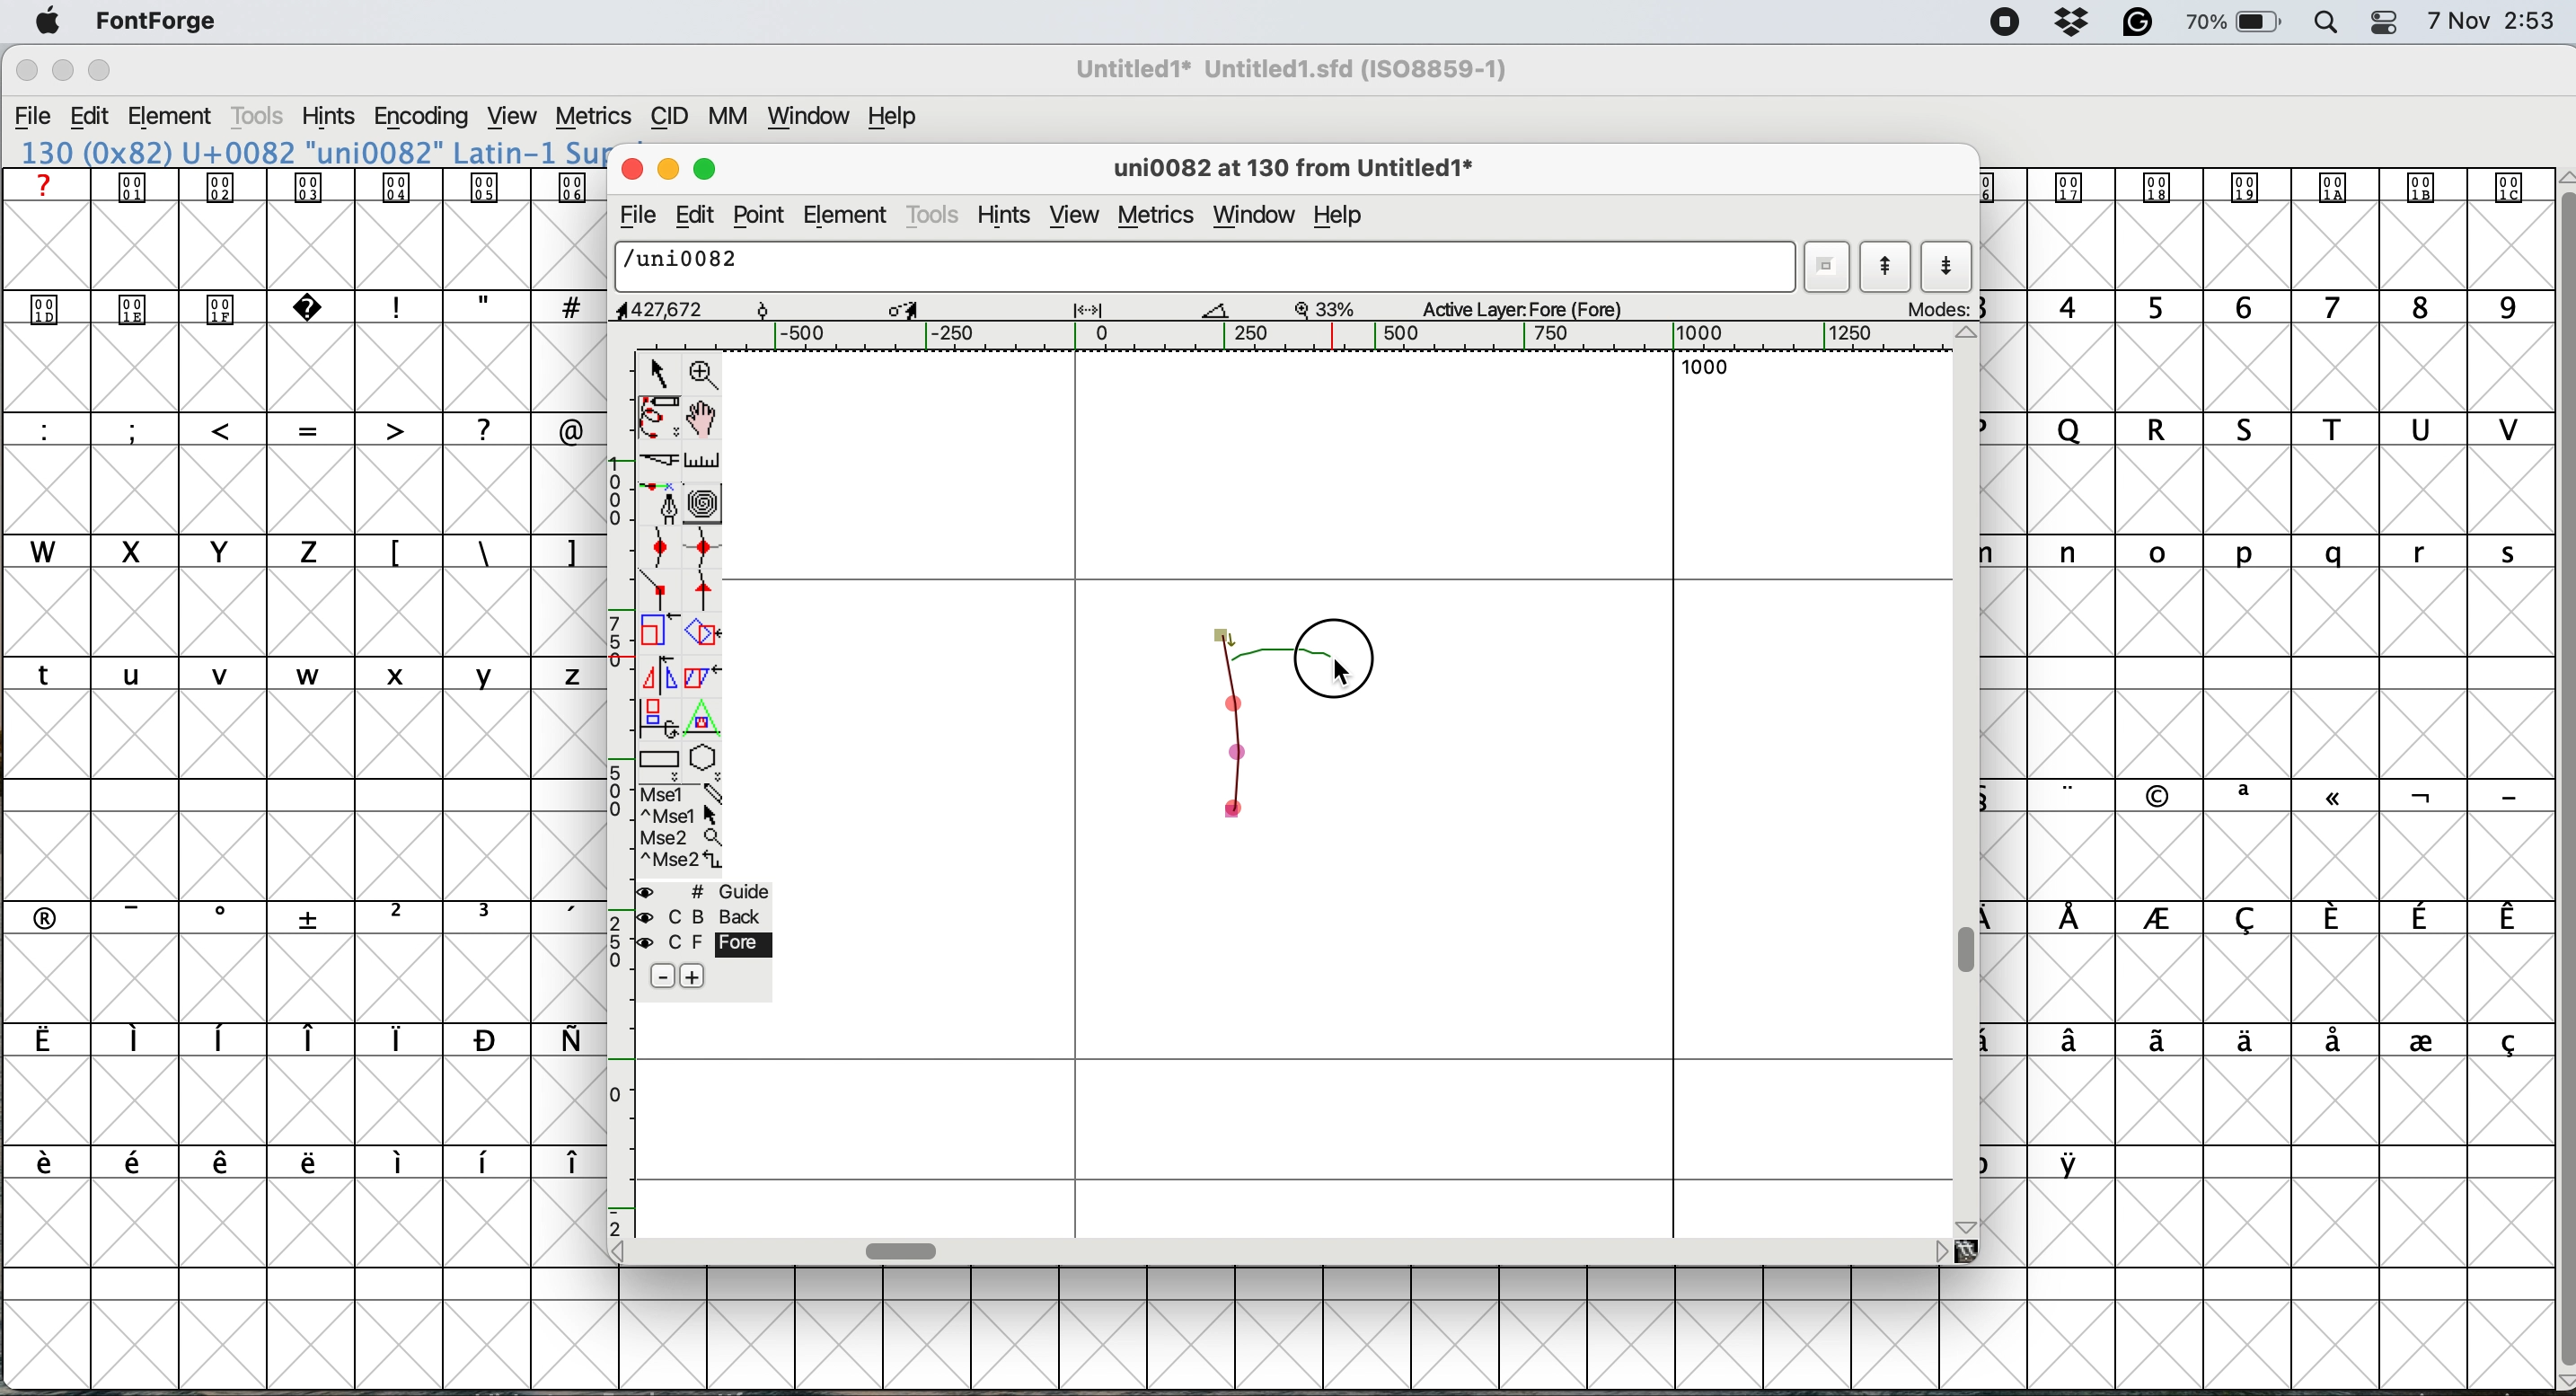 This screenshot has width=2576, height=1396. I want to click on element, so click(848, 216).